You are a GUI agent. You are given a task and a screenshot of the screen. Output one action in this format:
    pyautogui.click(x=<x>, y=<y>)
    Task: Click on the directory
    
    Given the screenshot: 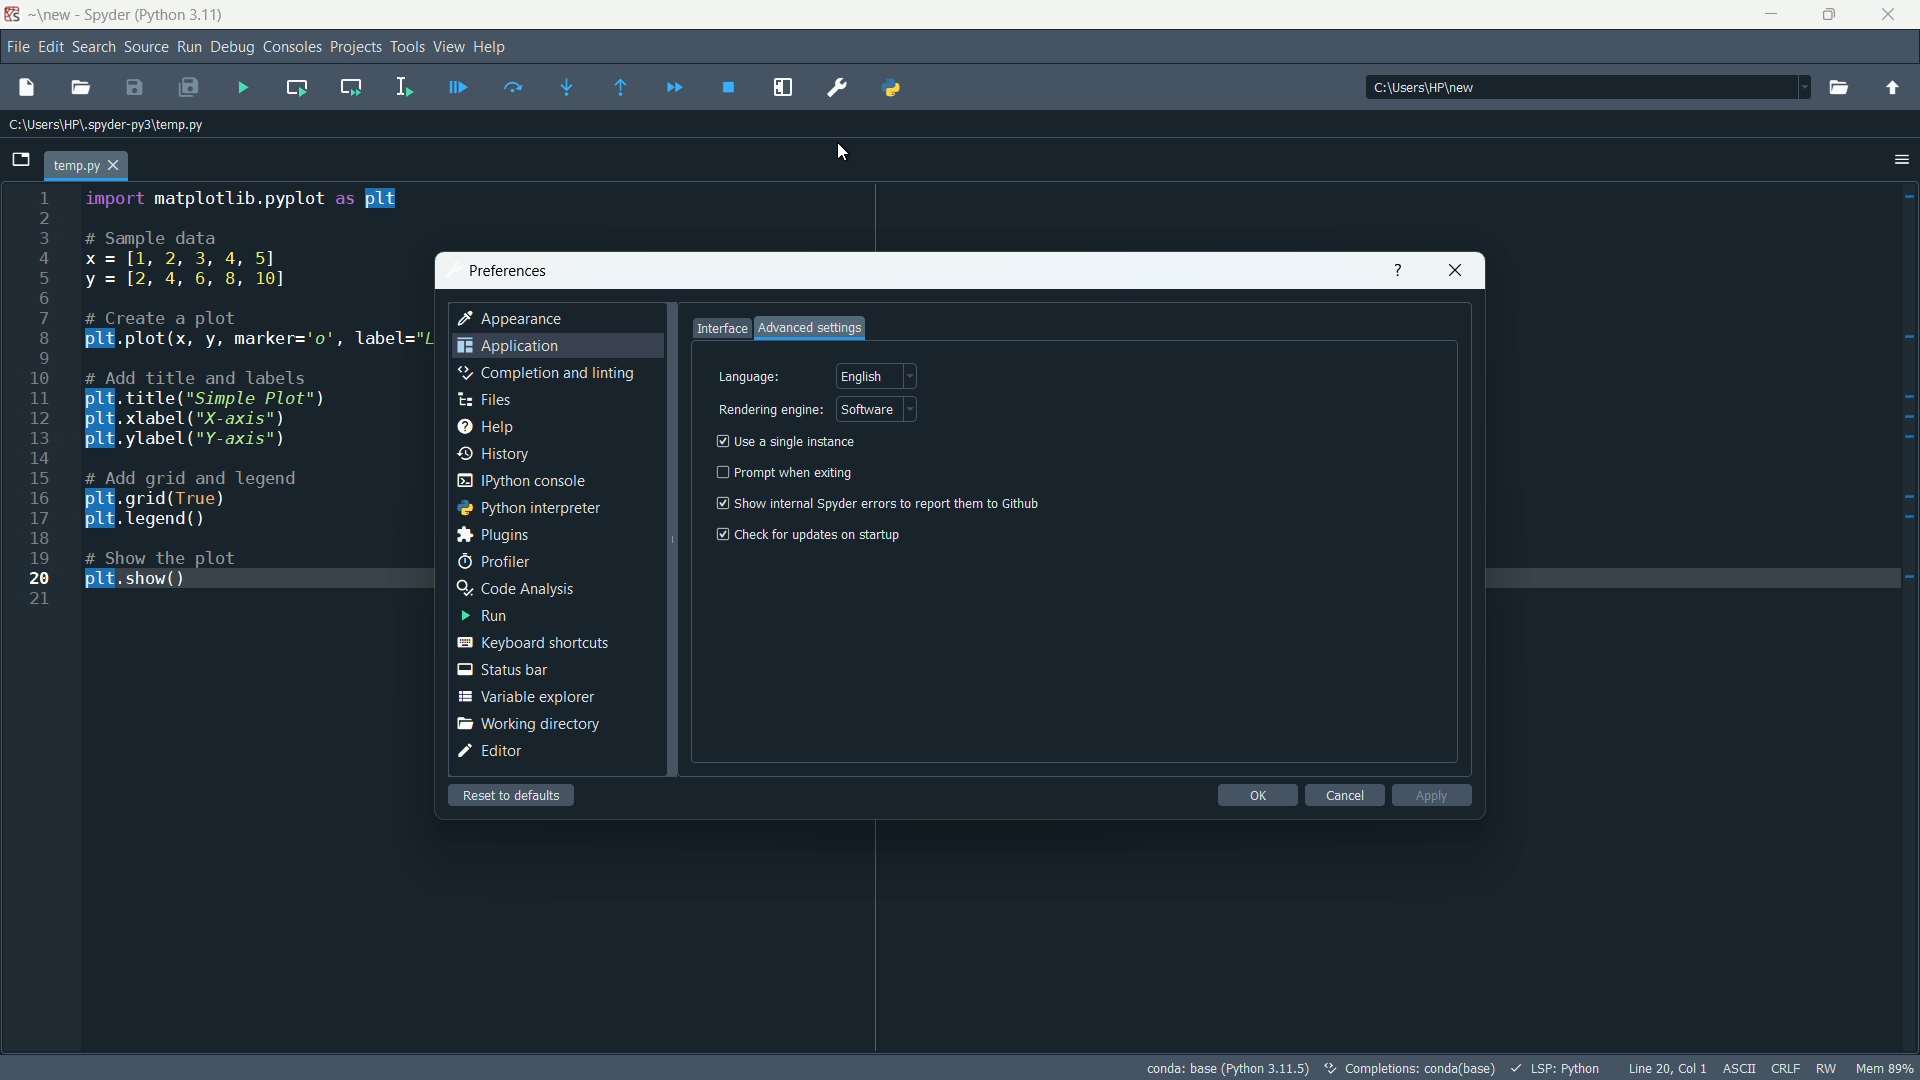 What is the action you would take?
    pyautogui.click(x=1587, y=86)
    